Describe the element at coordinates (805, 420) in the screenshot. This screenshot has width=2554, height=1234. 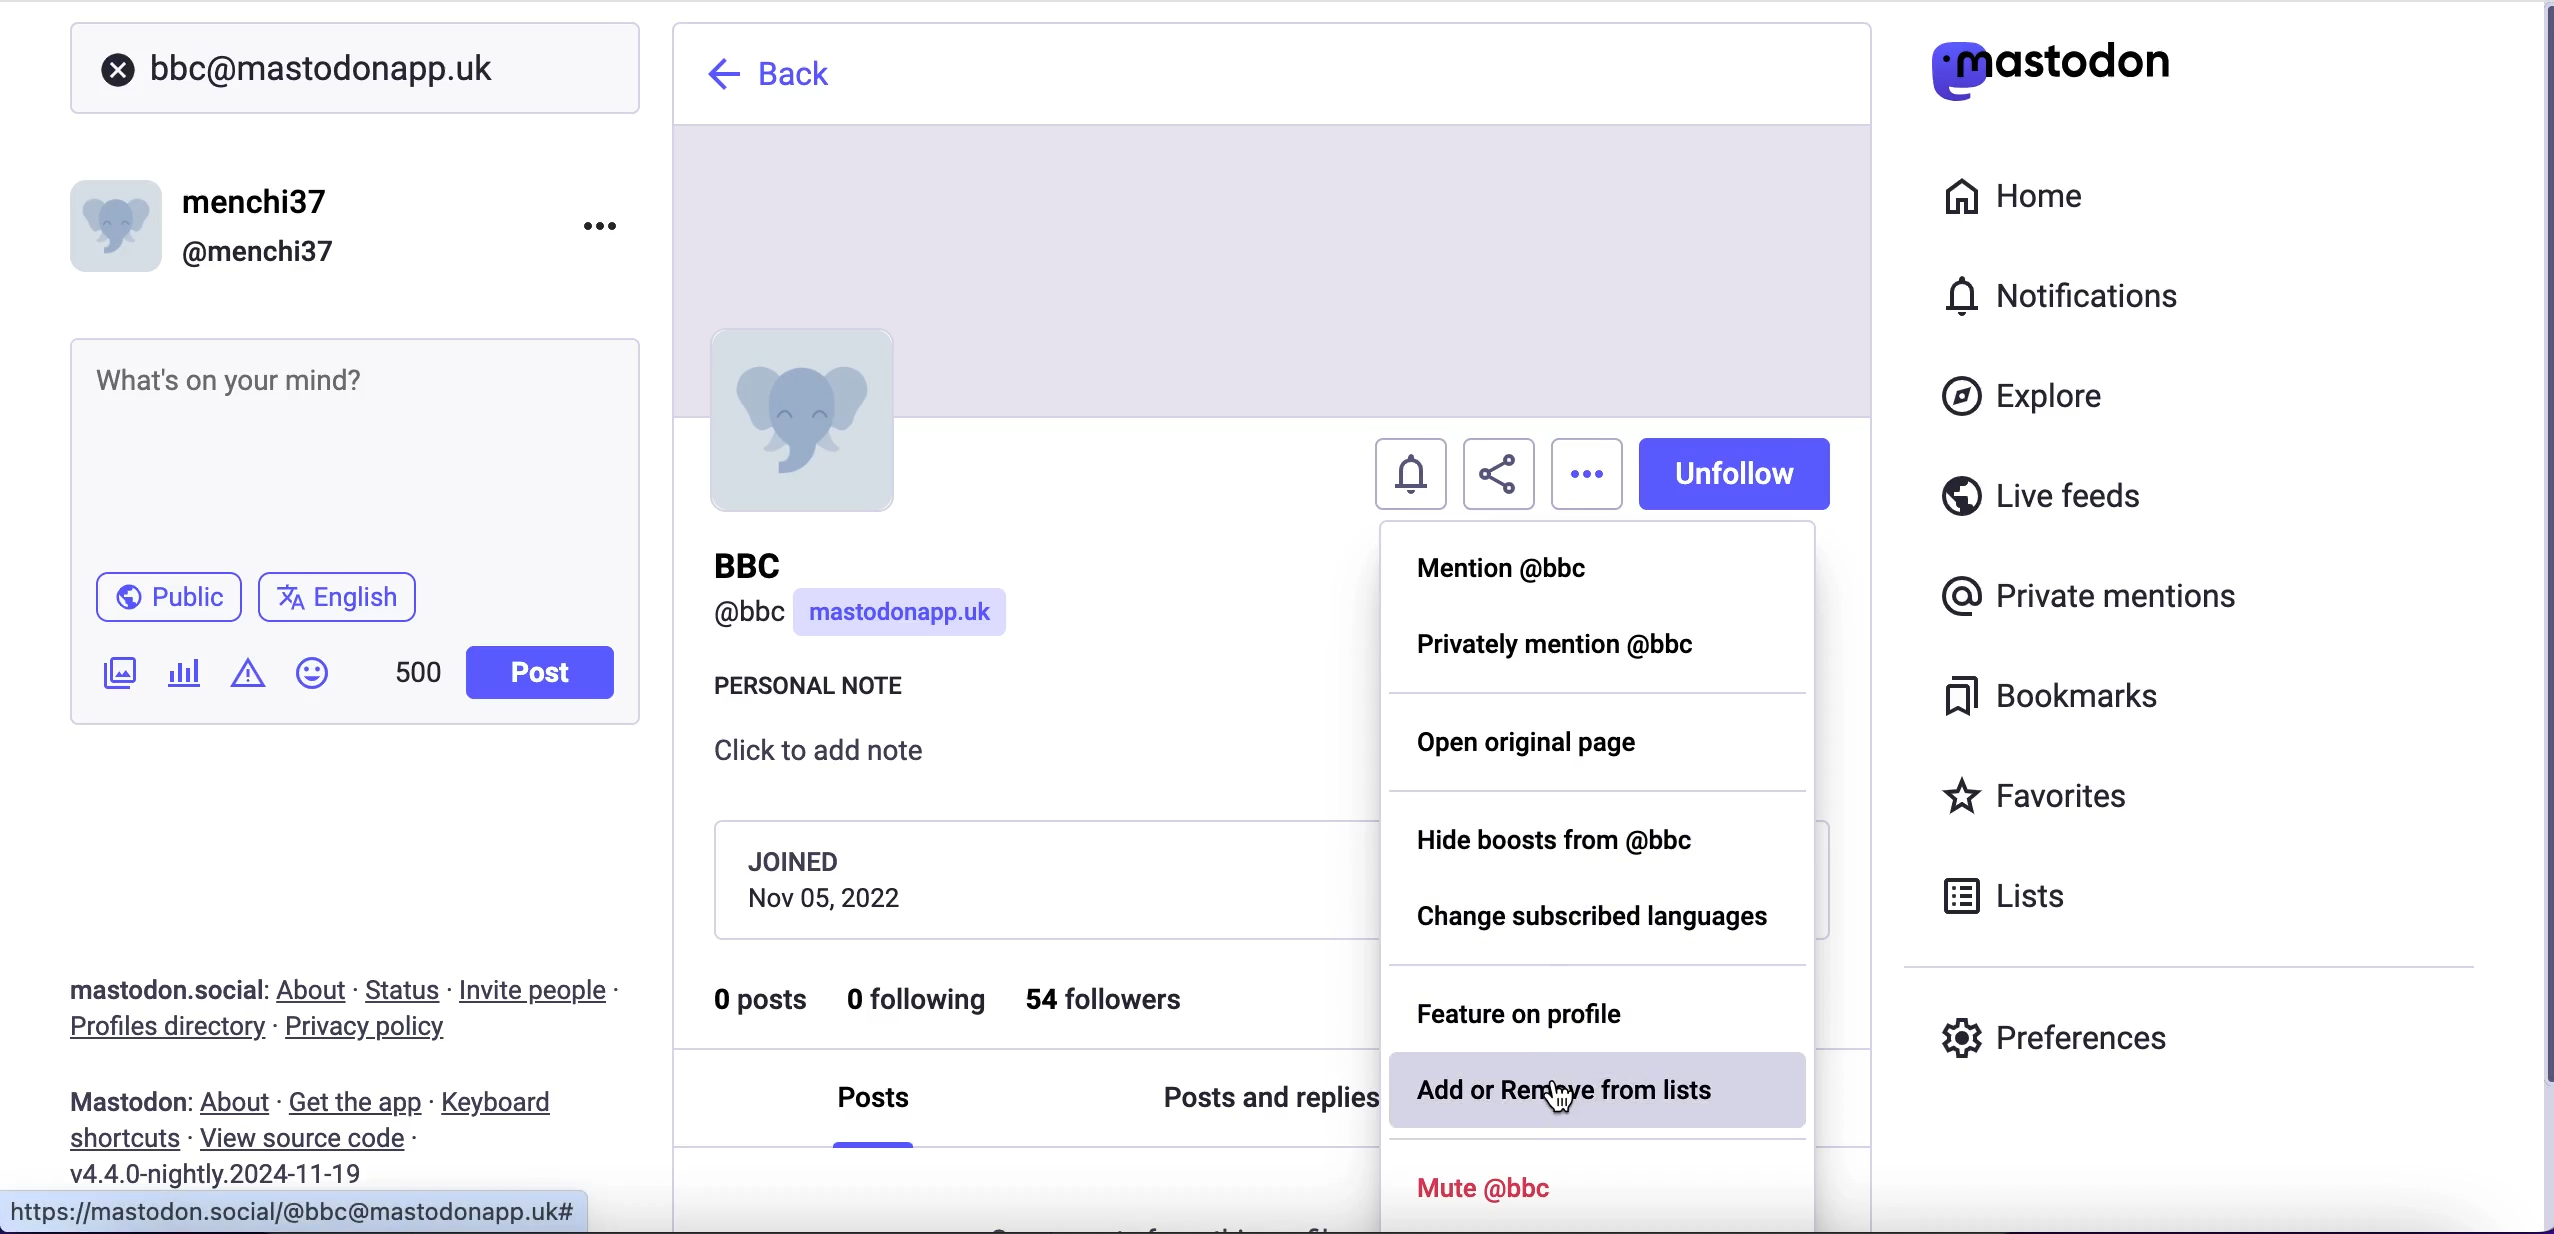
I see `profile picture` at that location.